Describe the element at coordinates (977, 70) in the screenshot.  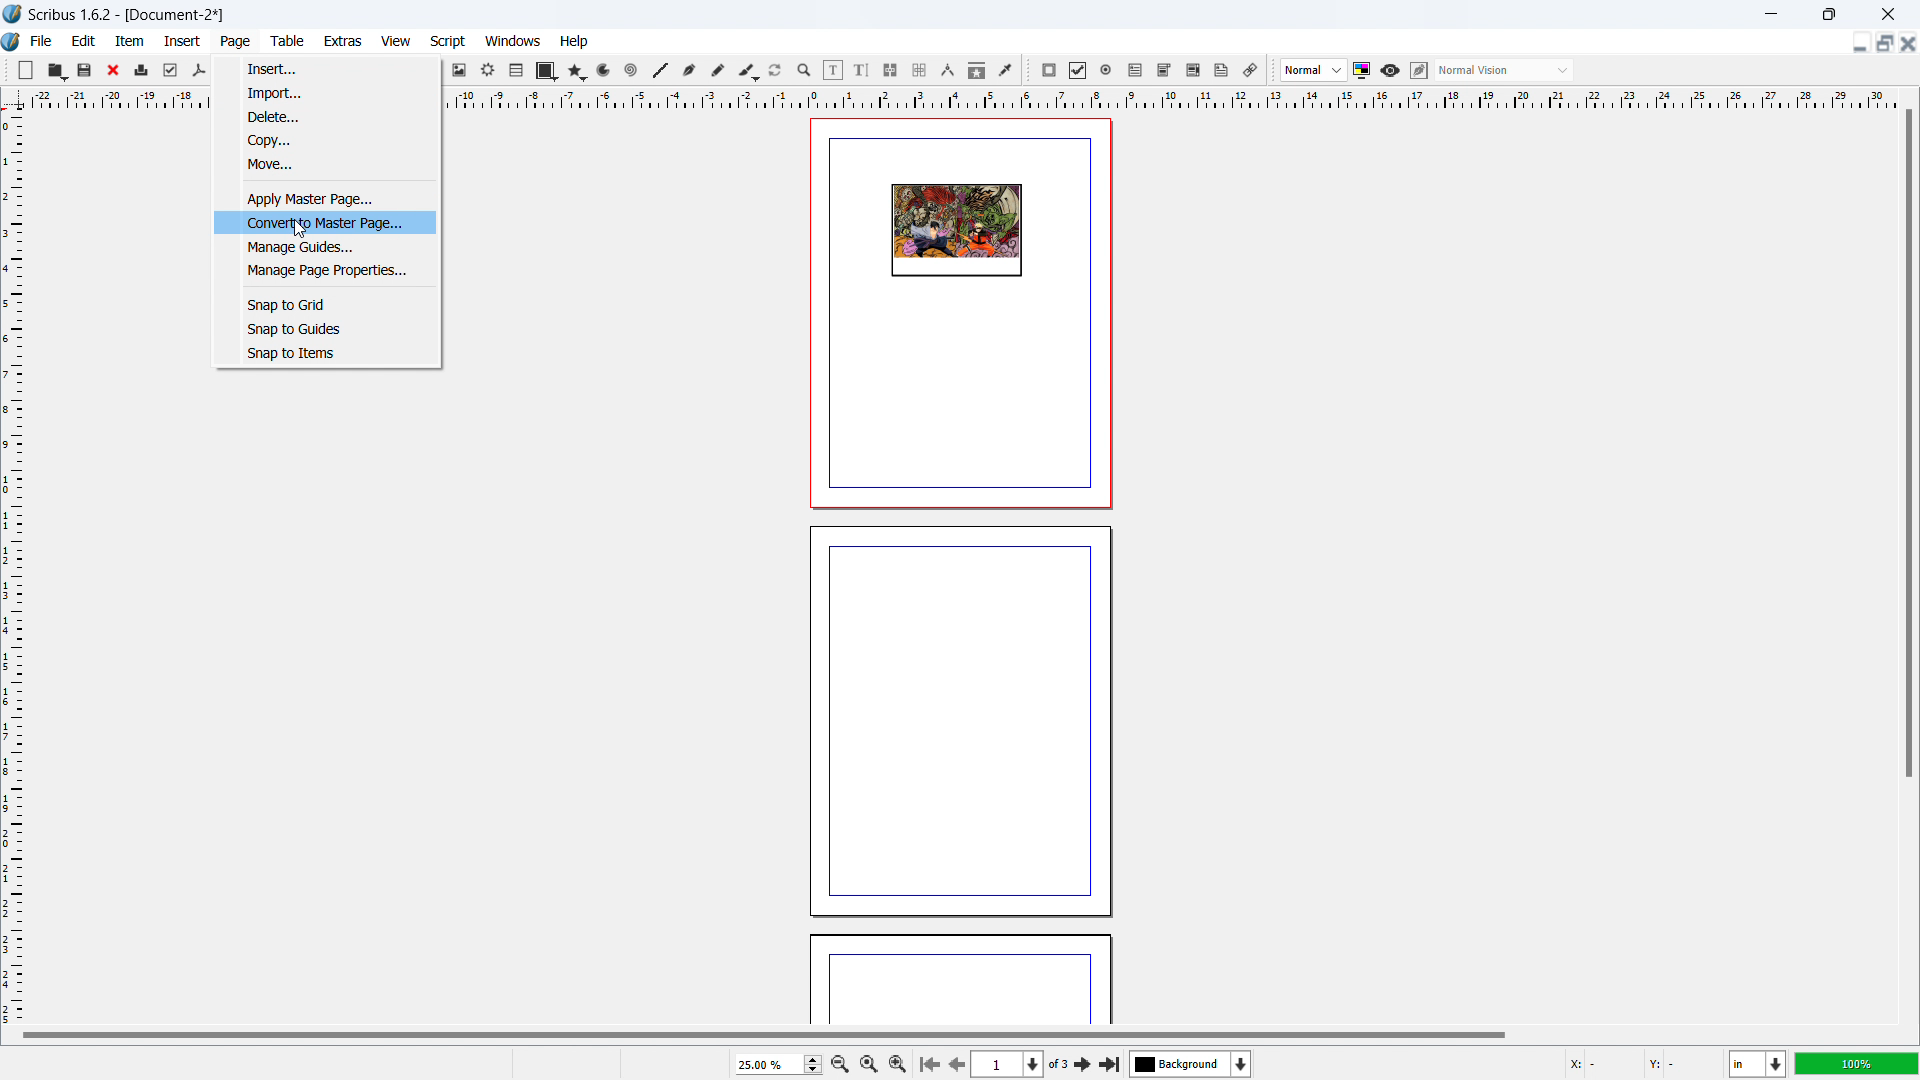
I see `copy item properties` at that location.